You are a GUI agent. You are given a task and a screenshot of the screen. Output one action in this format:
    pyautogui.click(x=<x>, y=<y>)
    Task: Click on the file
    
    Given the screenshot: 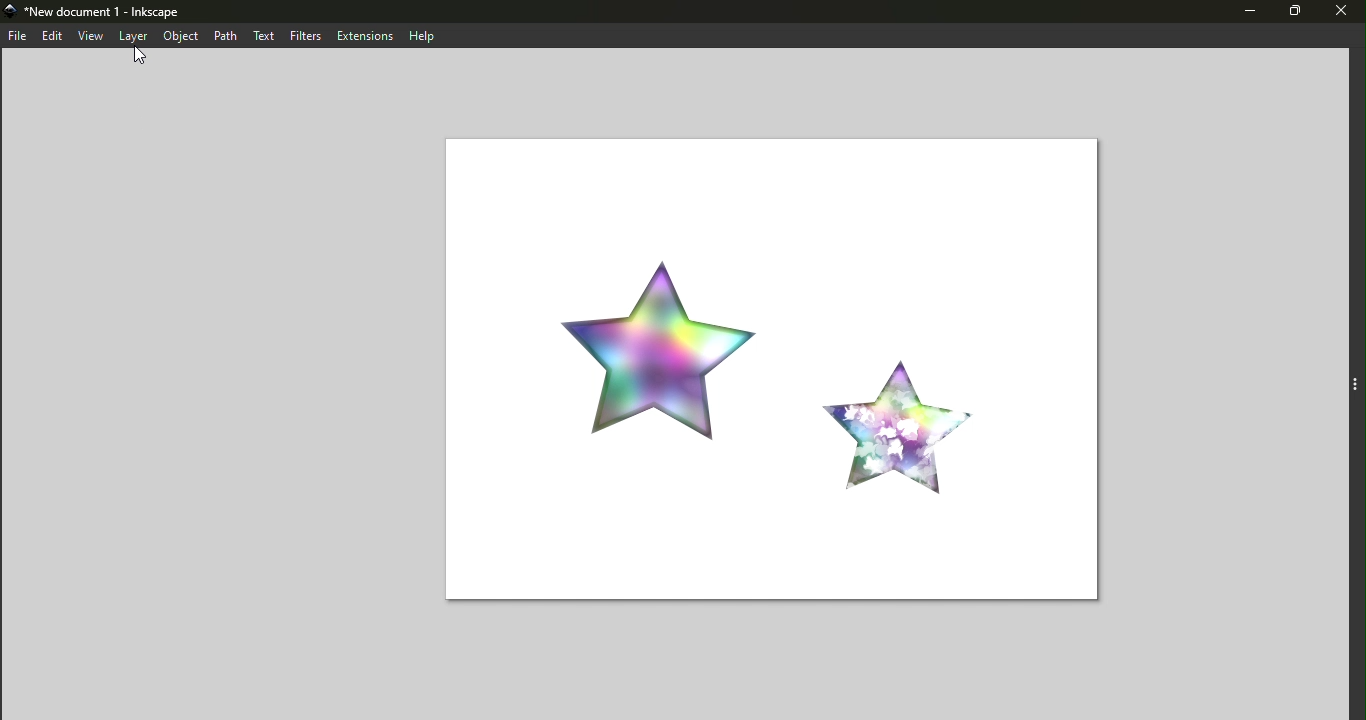 What is the action you would take?
    pyautogui.click(x=18, y=37)
    